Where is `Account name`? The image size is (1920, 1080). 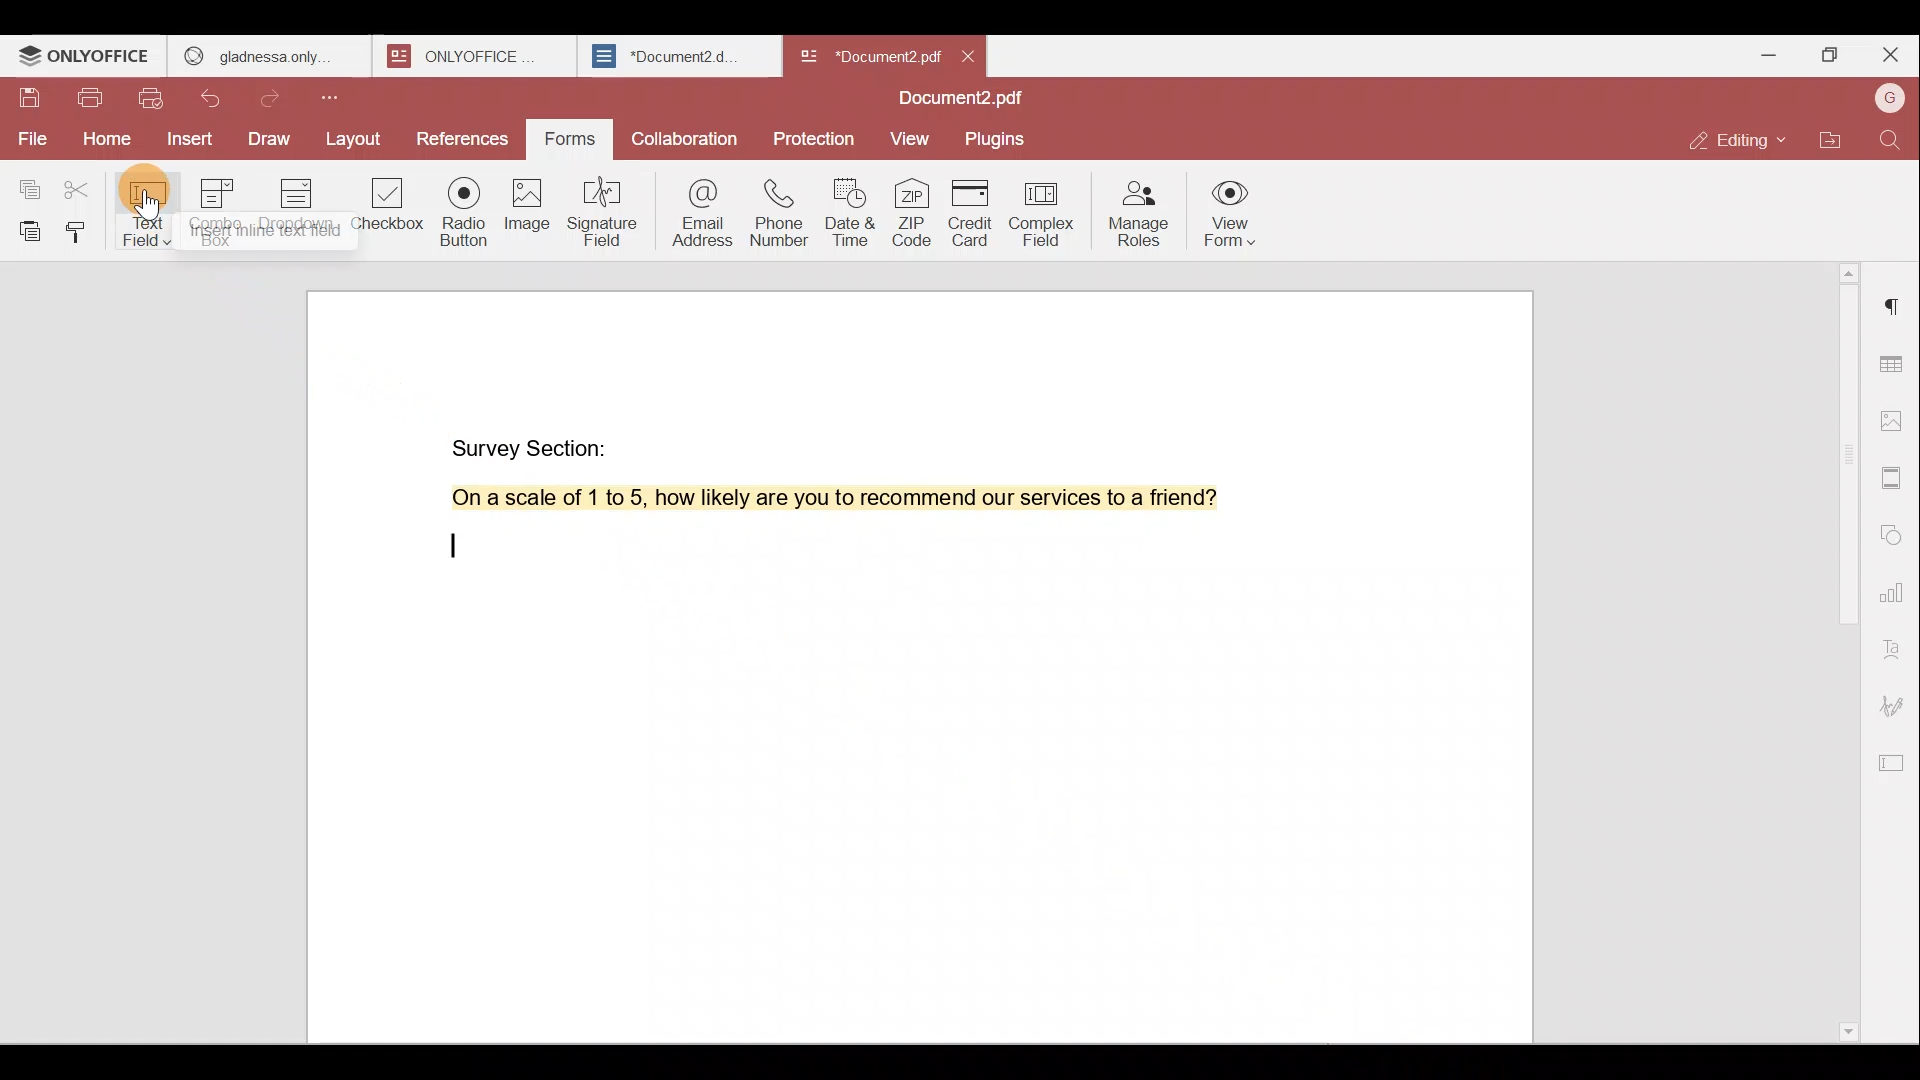 Account name is located at coordinates (1889, 100).